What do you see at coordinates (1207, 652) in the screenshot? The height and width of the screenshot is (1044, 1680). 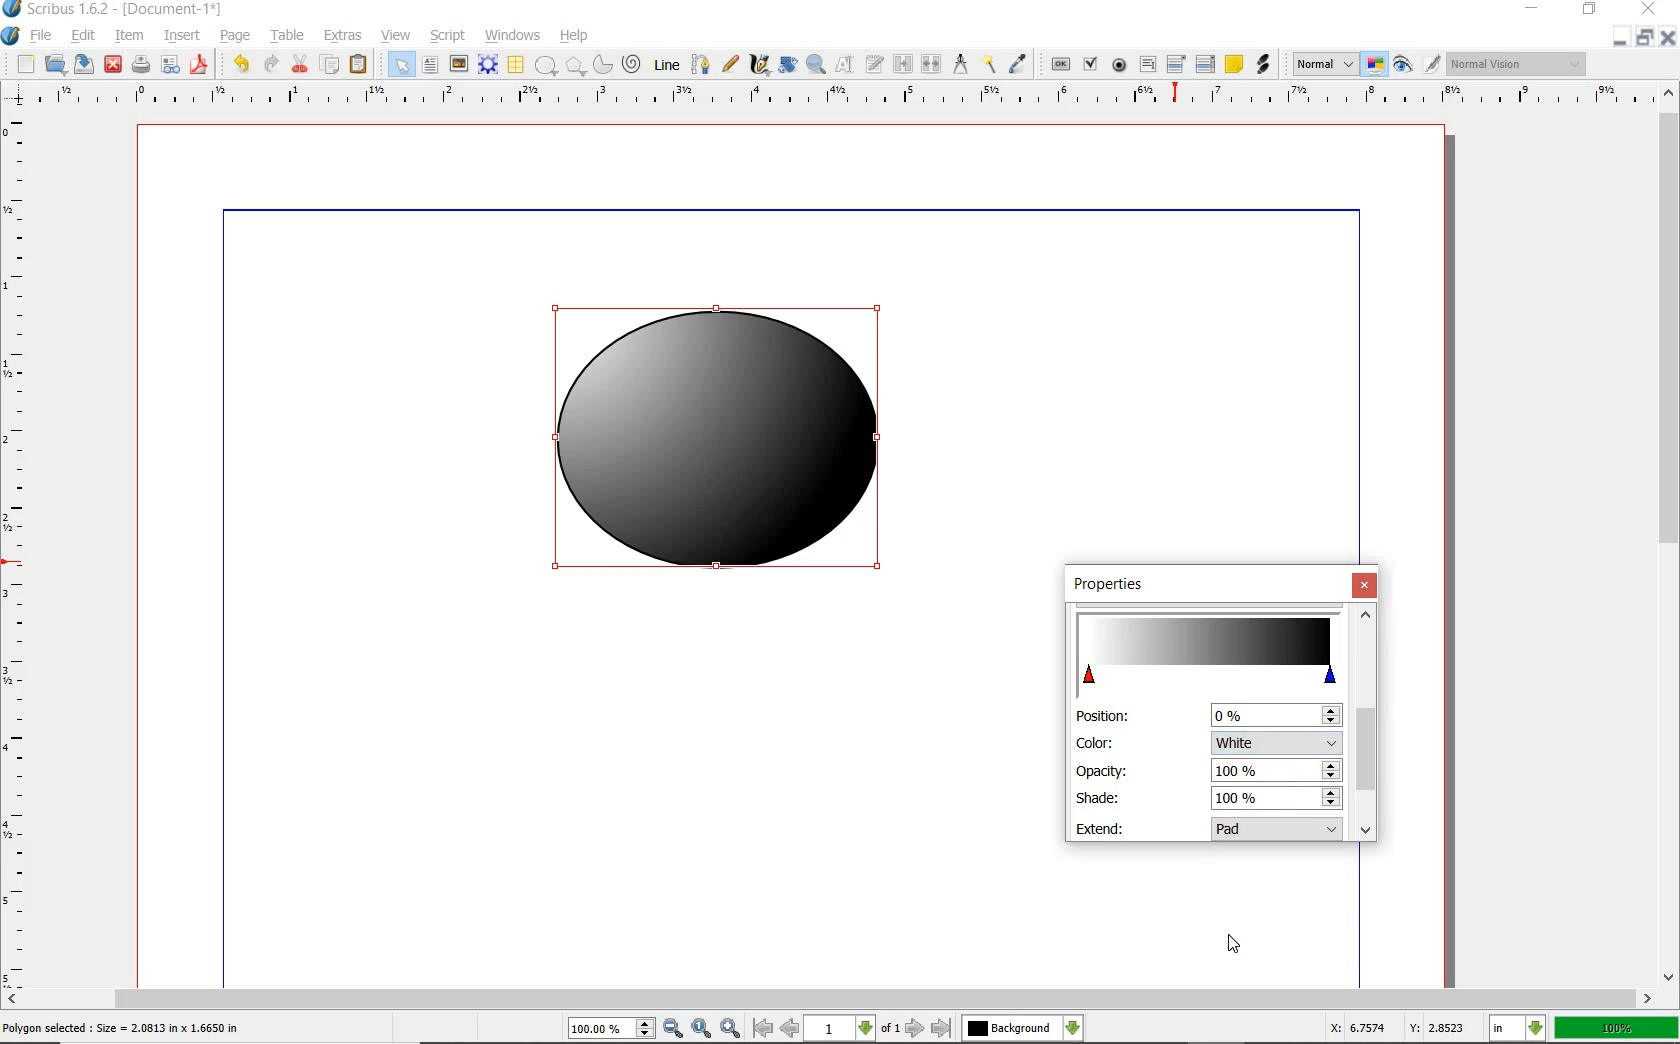 I see `change color stop` at bounding box center [1207, 652].